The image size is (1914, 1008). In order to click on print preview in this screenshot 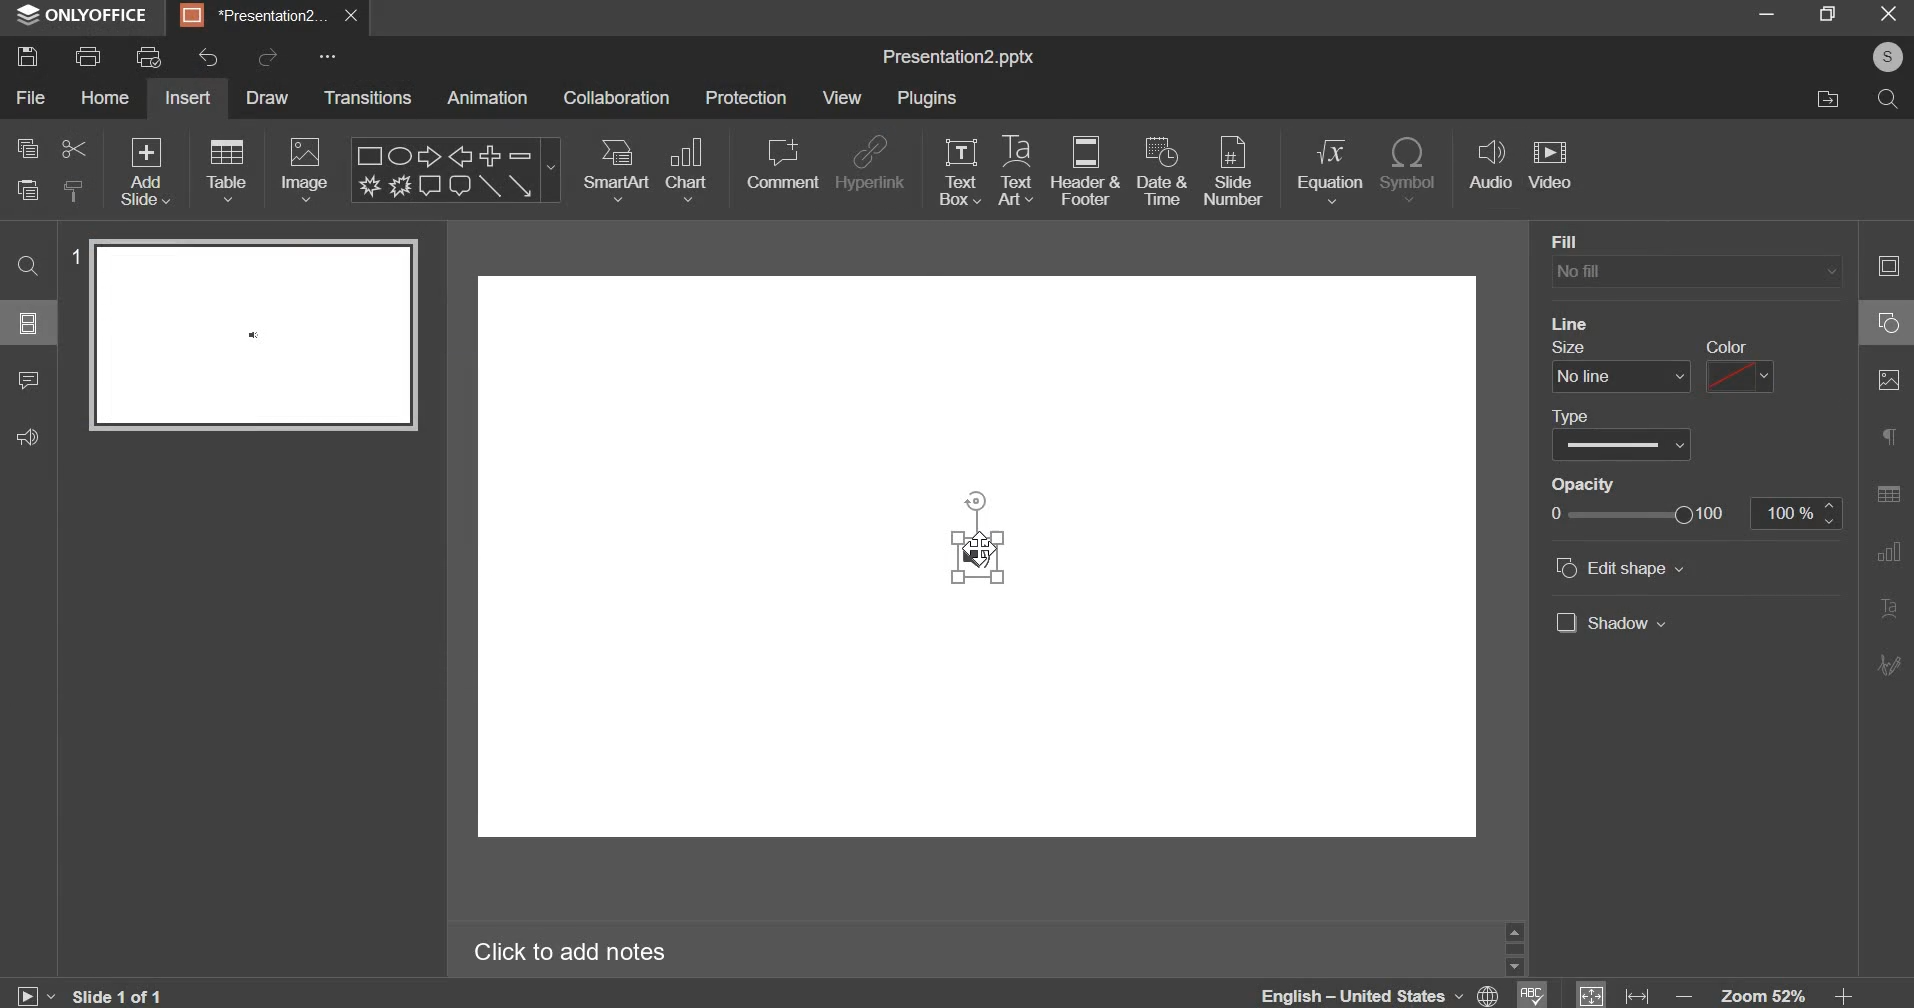, I will do `click(151, 56)`.